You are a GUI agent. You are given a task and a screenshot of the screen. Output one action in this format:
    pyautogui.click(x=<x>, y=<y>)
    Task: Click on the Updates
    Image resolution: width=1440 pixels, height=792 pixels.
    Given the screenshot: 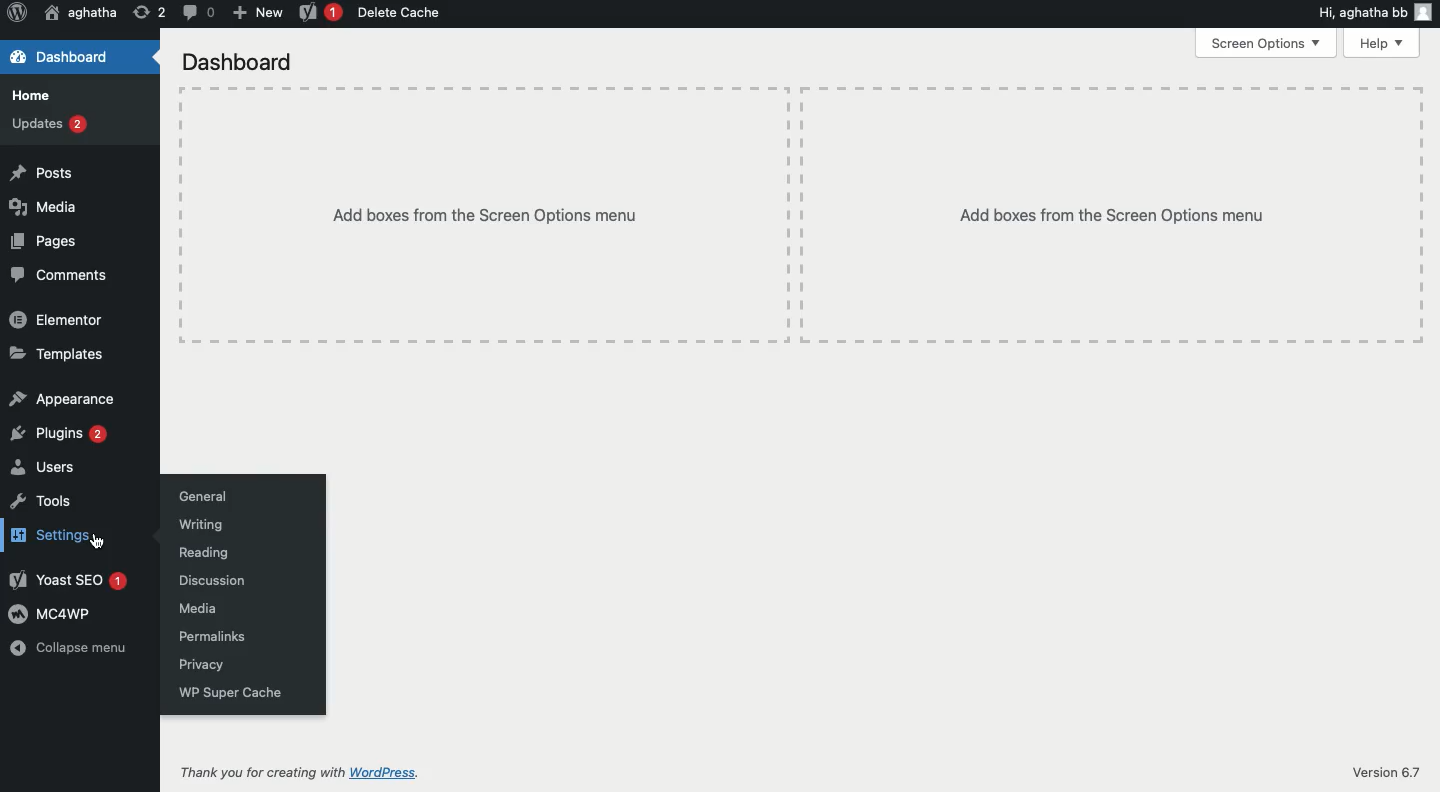 What is the action you would take?
    pyautogui.click(x=53, y=127)
    